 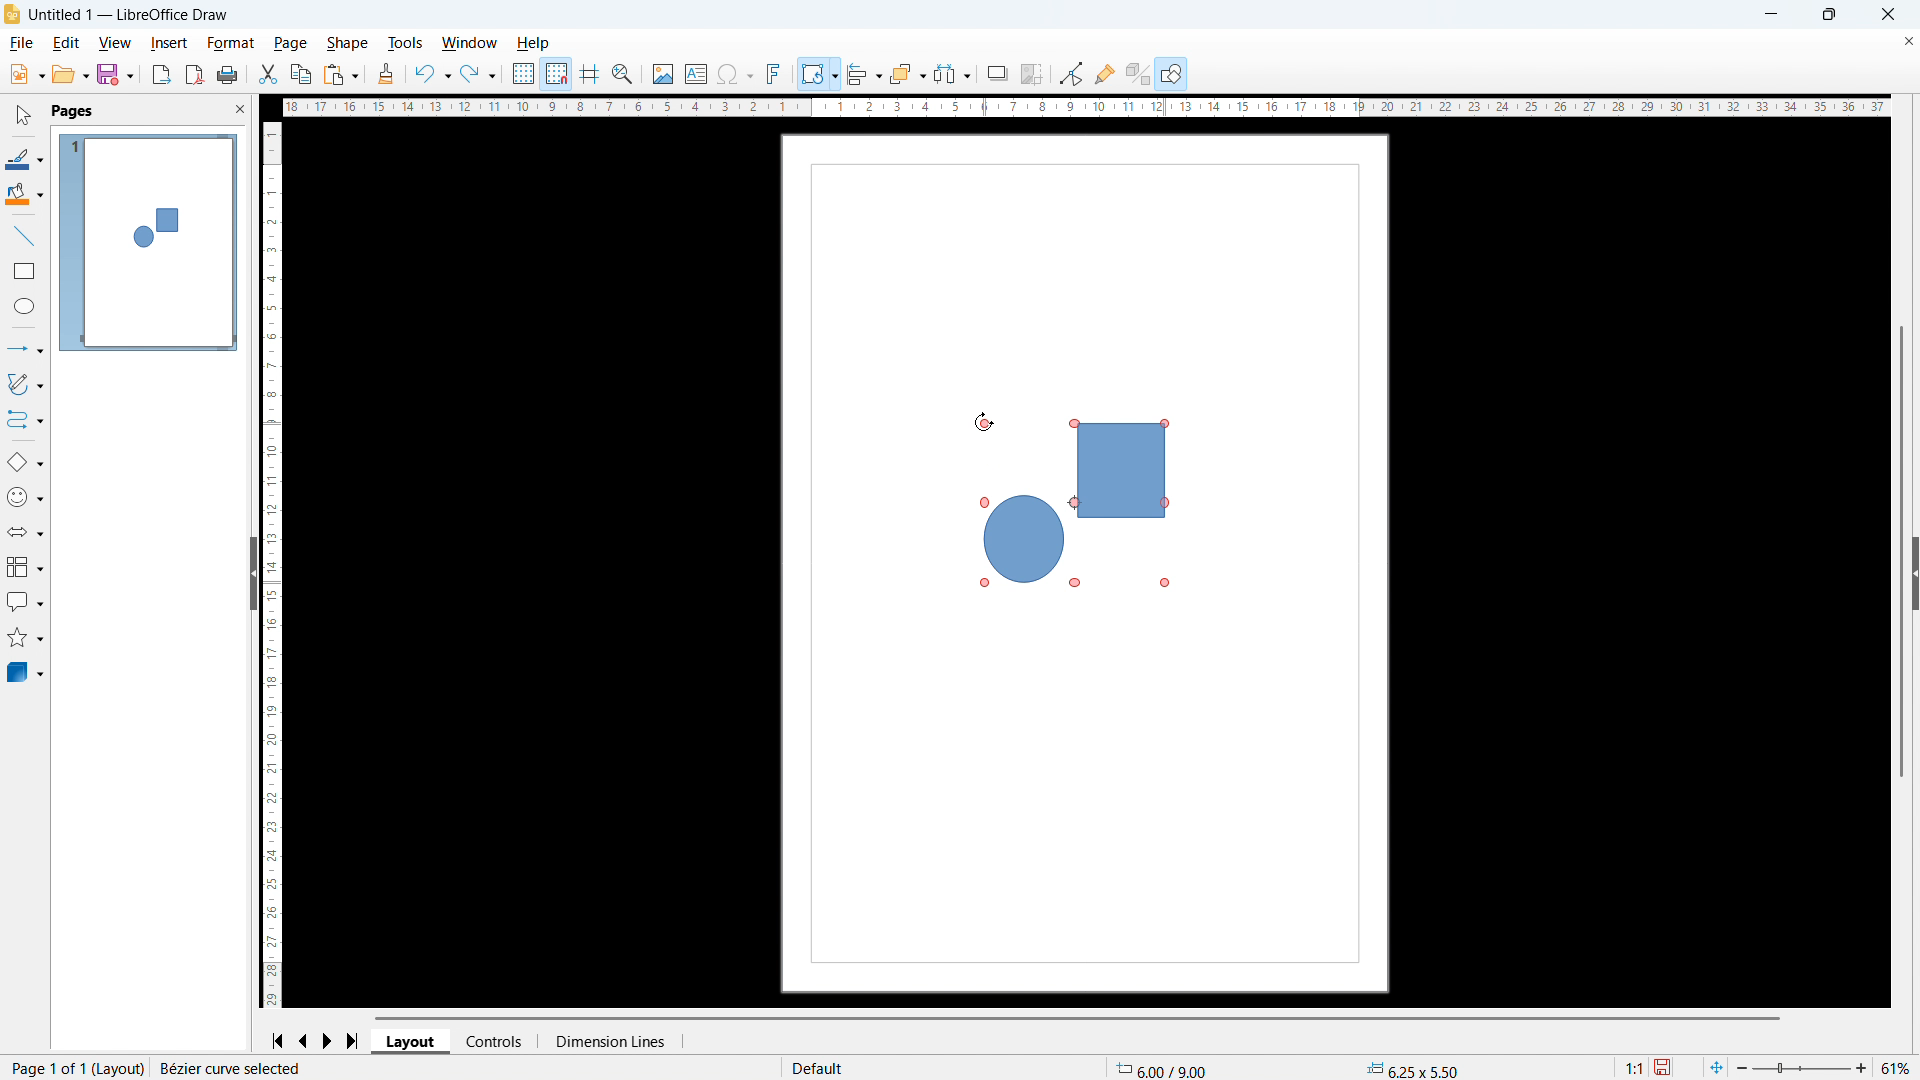 What do you see at coordinates (26, 193) in the screenshot?
I see `Background colour ` at bounding box center [26, 193].